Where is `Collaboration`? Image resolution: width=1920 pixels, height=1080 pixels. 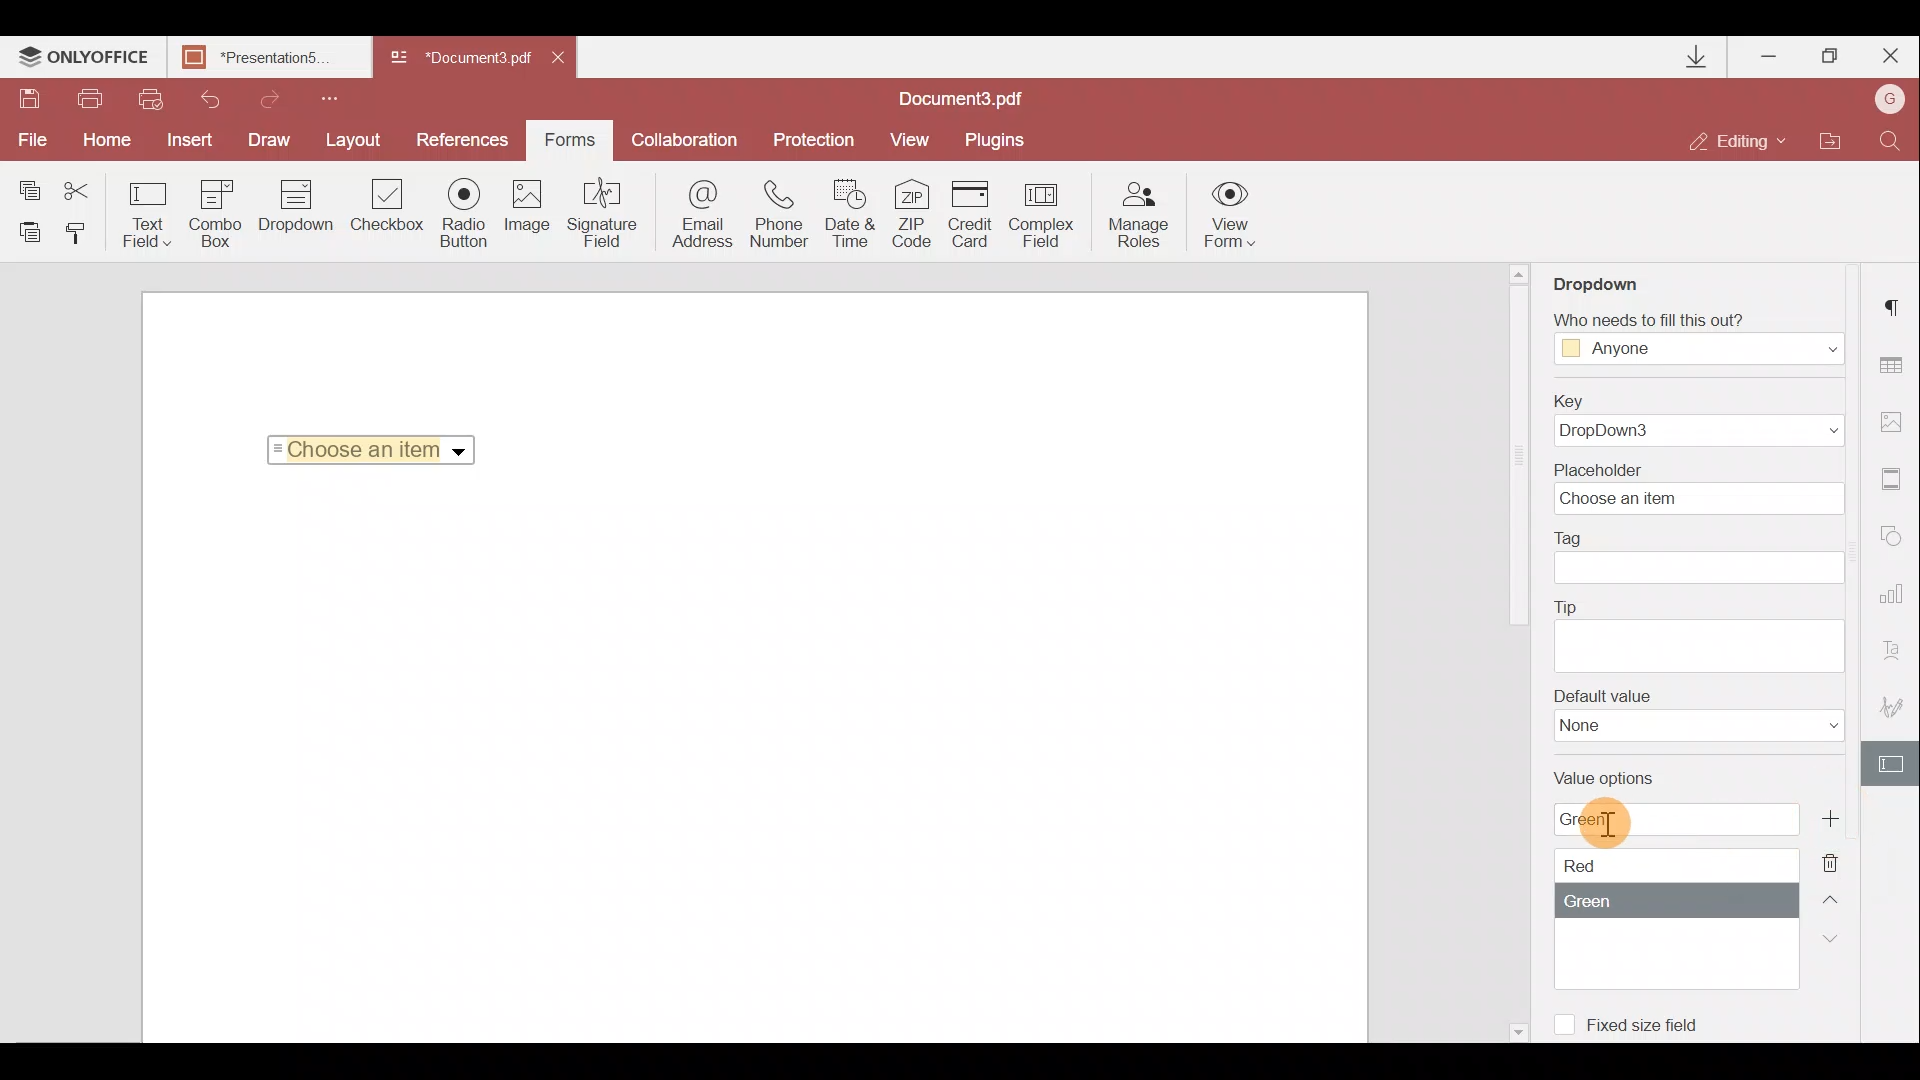
Collaboration is located at coordinates (685, 137).